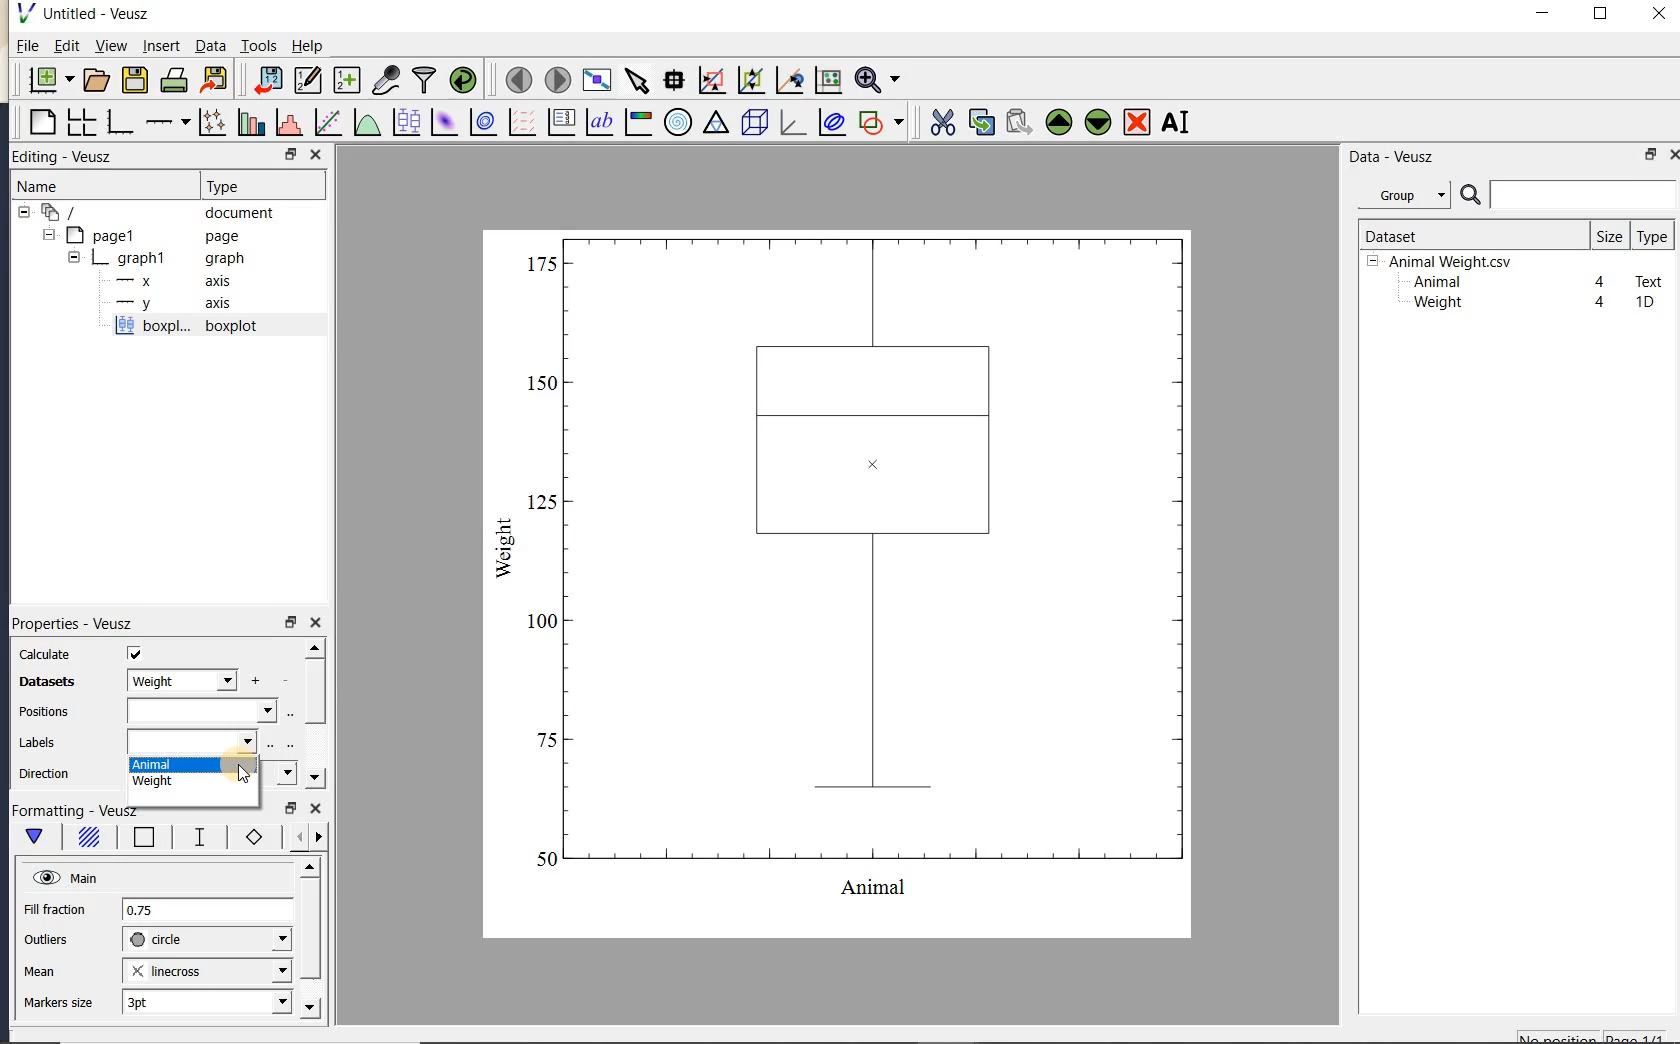 The image size is (1680, 1044). Describe the element at coordinates (1651, 236) in the screenshot. I see `type` at that location.